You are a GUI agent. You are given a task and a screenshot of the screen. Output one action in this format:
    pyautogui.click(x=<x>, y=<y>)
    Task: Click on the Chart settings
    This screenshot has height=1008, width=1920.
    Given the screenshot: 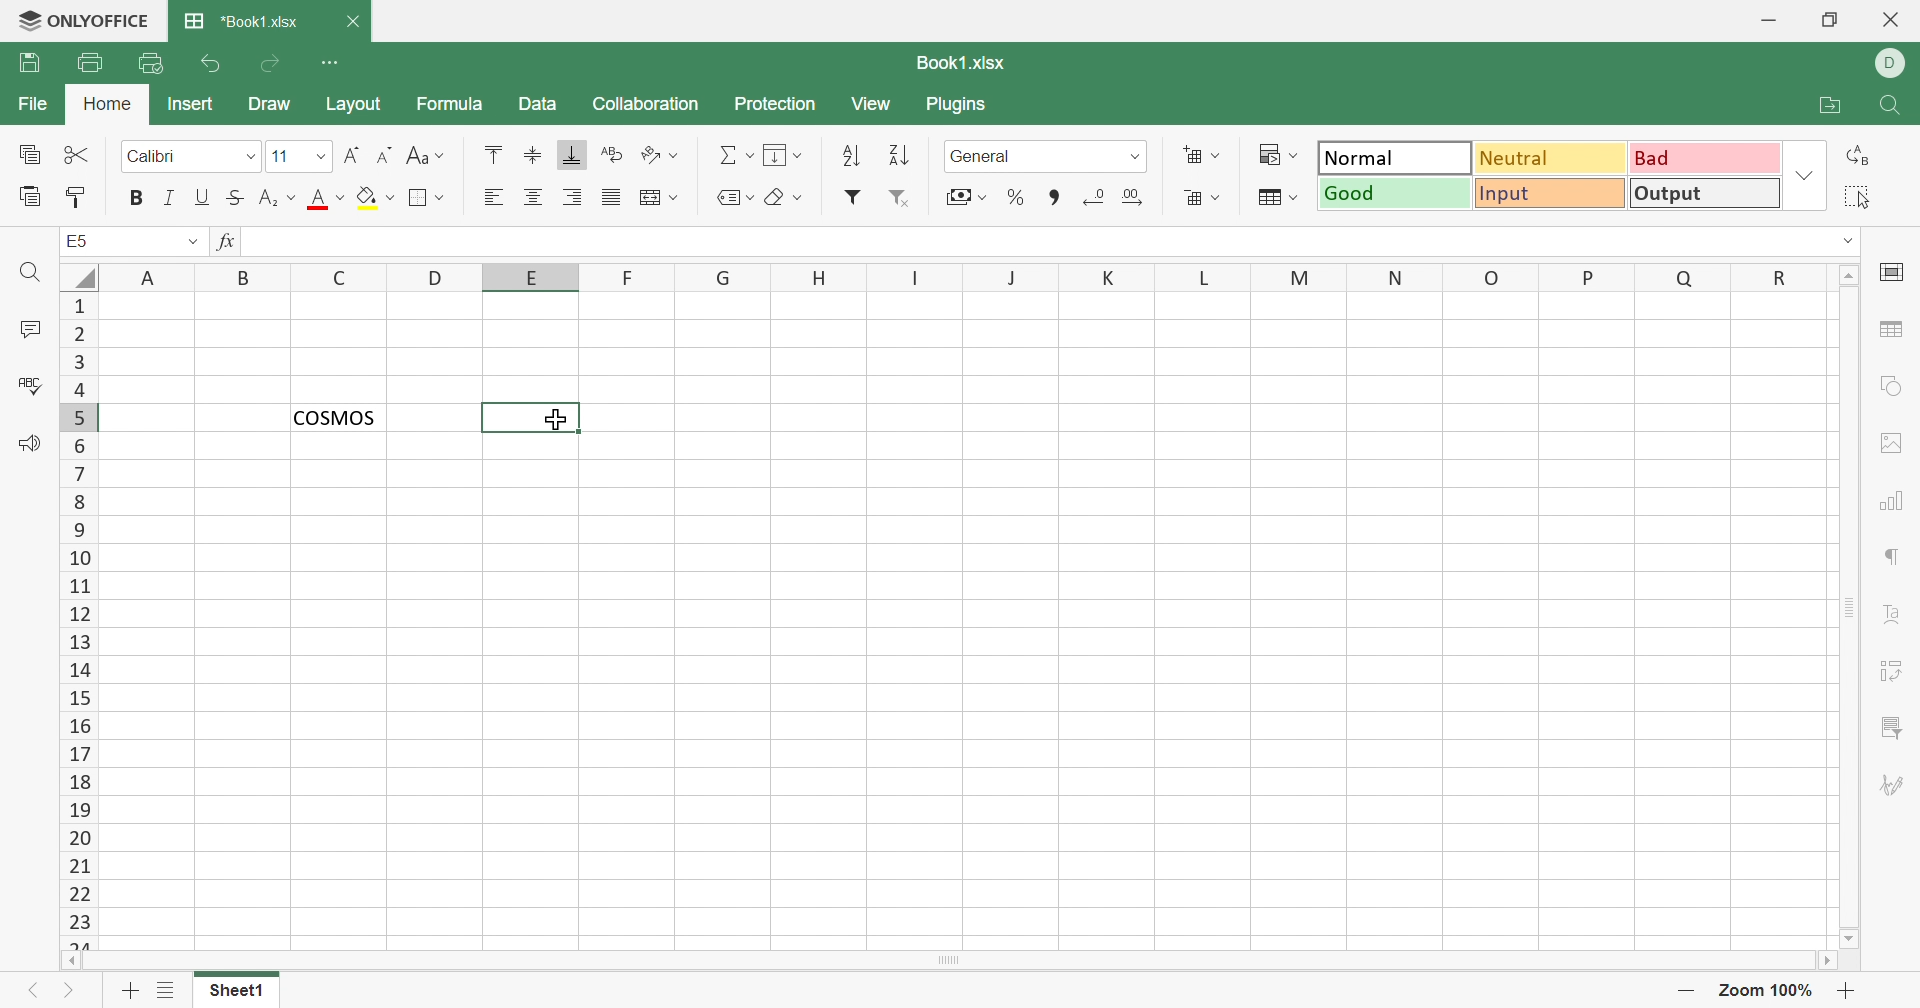 What is the action you would take?
    pyautogui.click(x=1888, y=504)
    